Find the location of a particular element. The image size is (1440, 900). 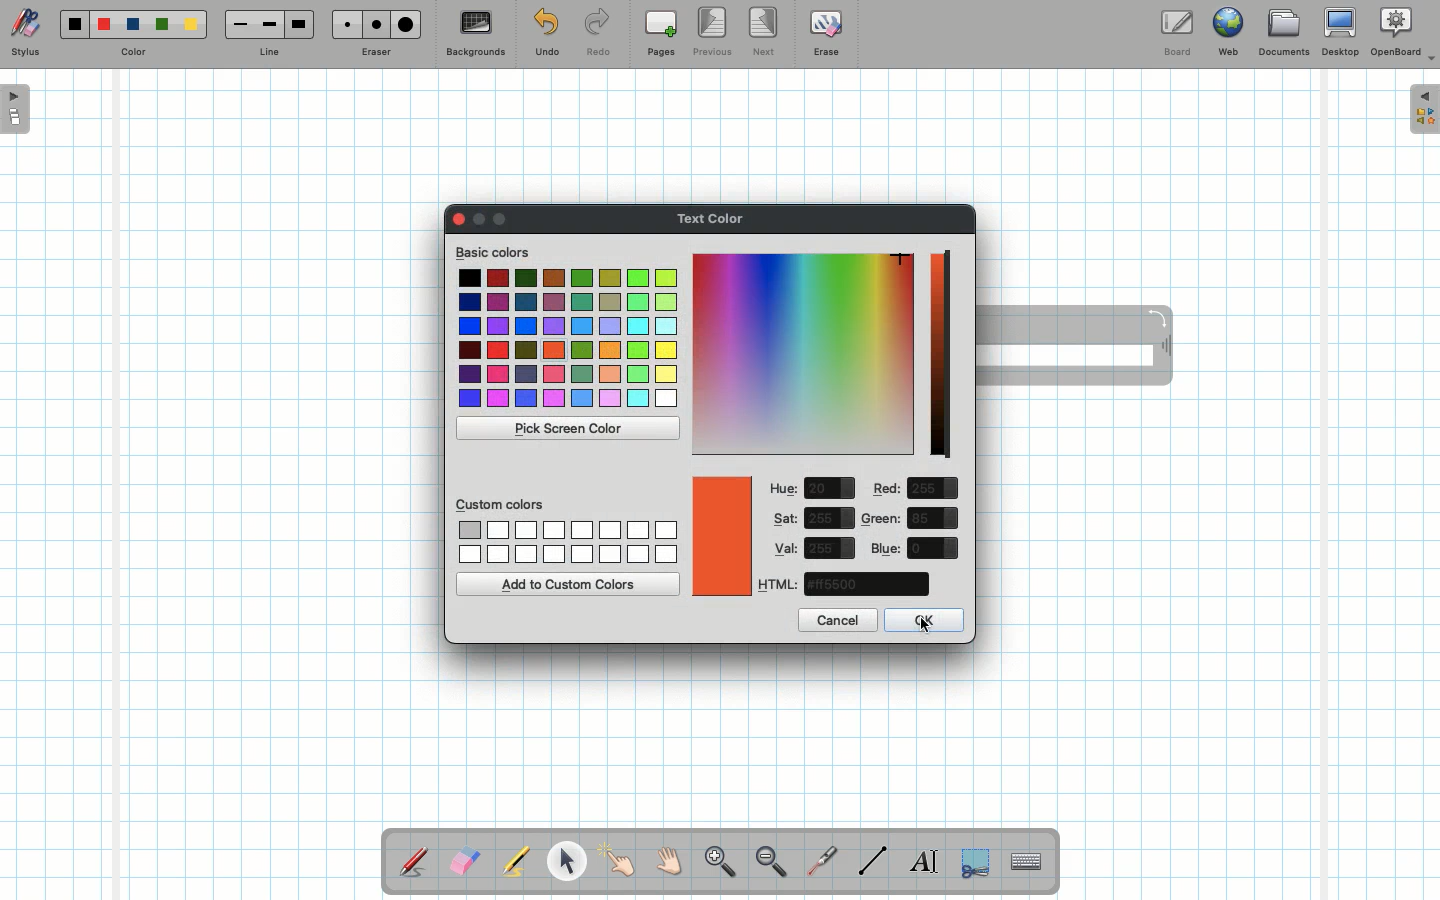

value is located at coordinates (830, 518).